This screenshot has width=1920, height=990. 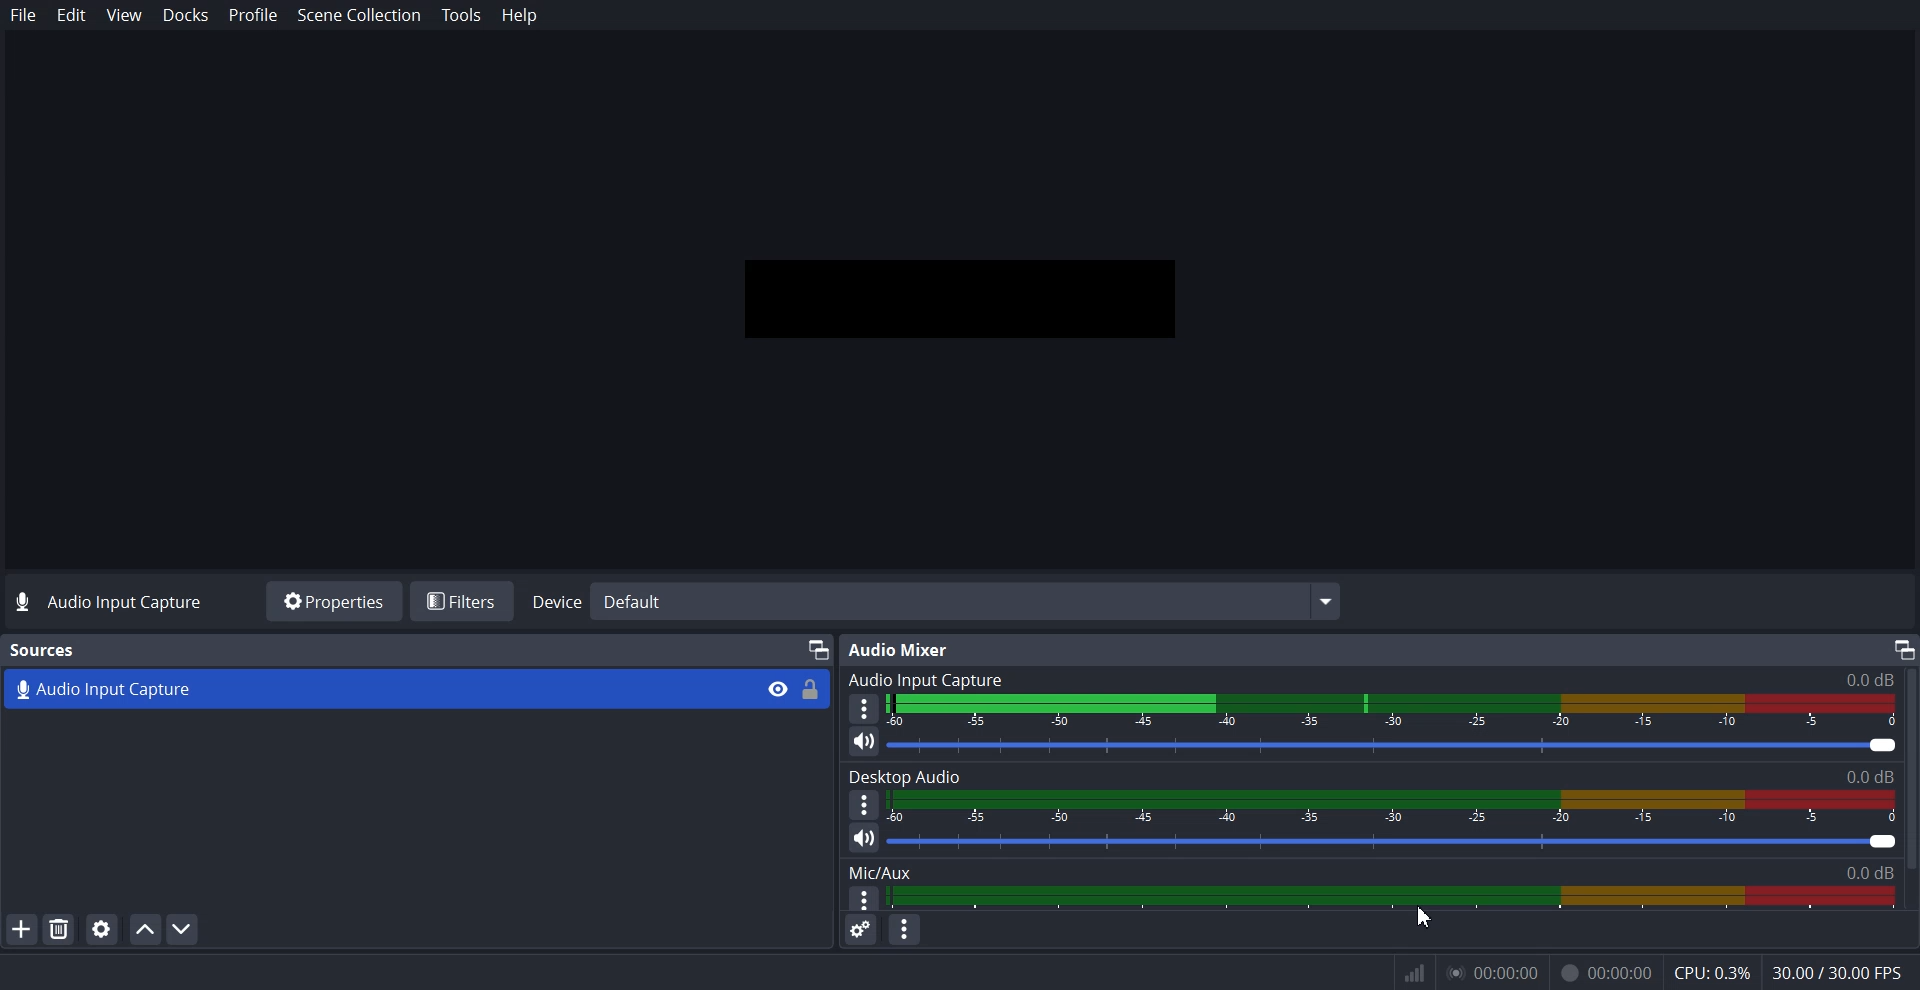 What do you see at coordinates (860, 931) in the screenshot?
I see `Advance audio properties` at bounding box center [860, 931].